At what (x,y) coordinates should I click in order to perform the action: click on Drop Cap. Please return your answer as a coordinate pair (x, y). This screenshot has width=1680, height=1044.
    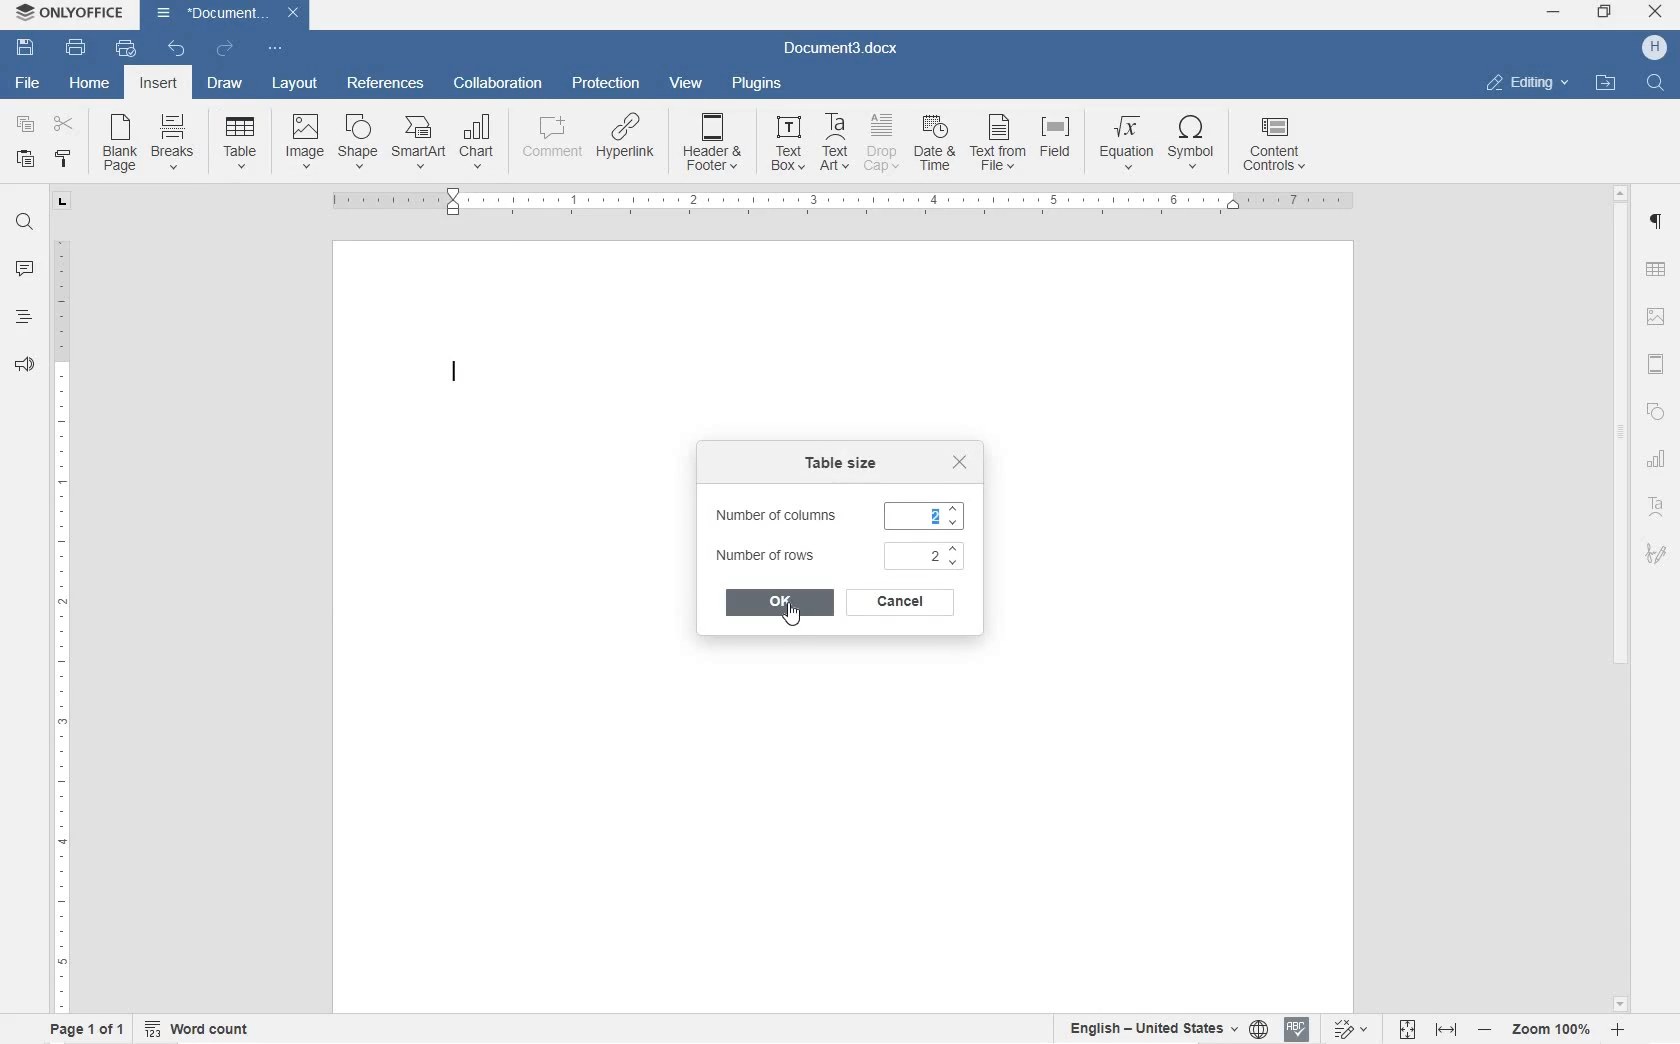
    Looking at the image, I should click on (882, 143).